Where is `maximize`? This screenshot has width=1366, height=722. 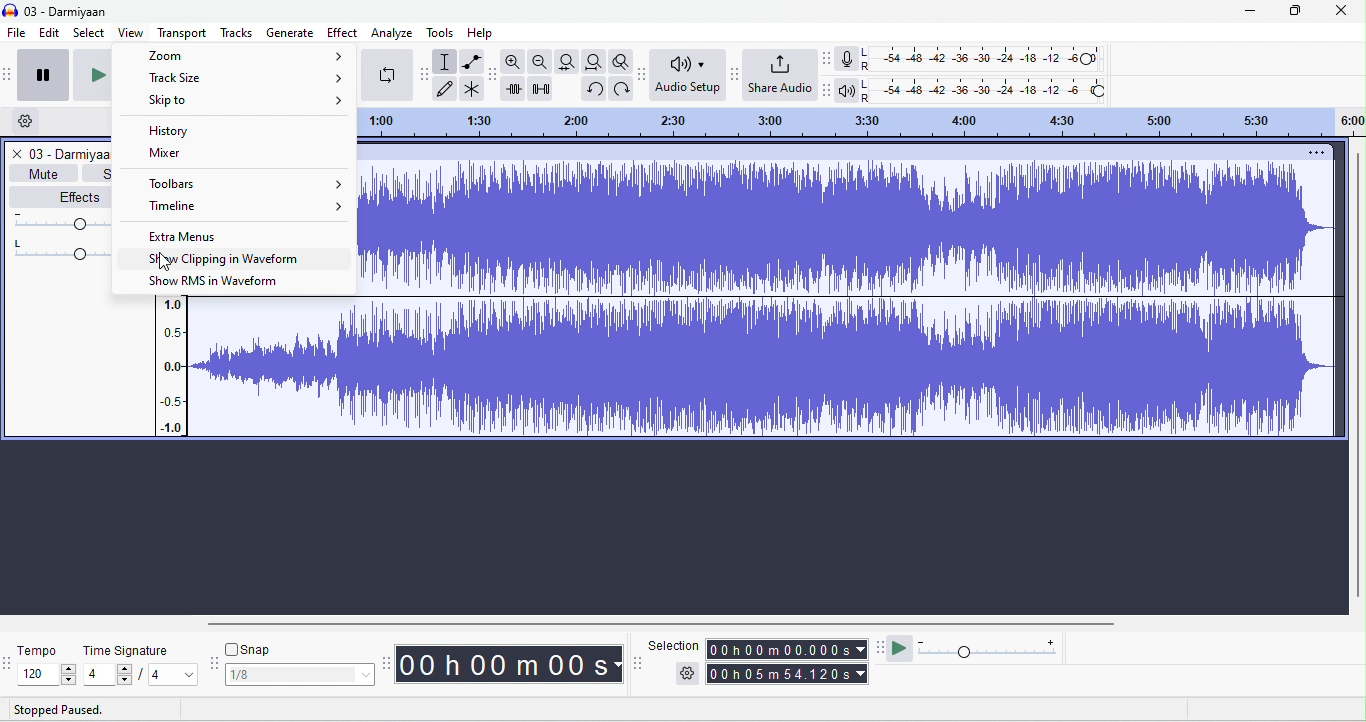
maximize is located at coordinates (1292, 11).